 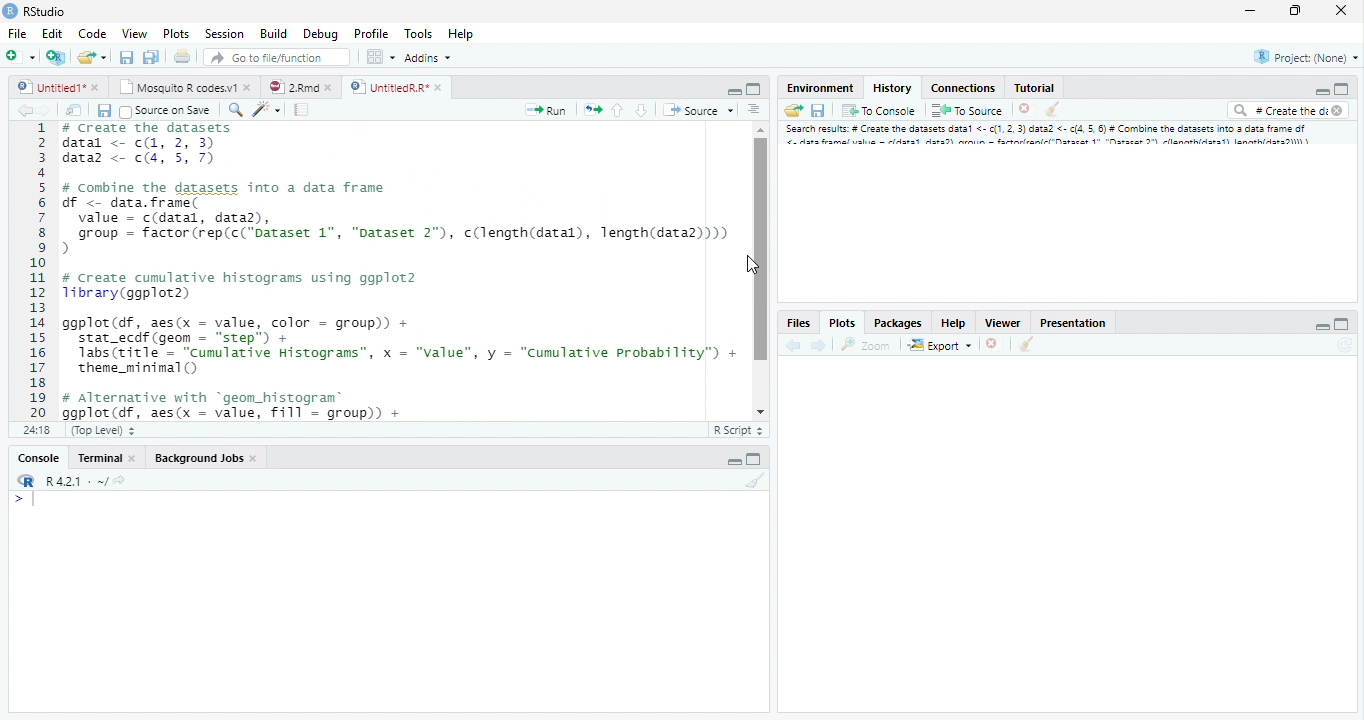 What do you see at coordinates (420, 35) in the screenshot?
I see `Tools` at bounding box center [420, 35].